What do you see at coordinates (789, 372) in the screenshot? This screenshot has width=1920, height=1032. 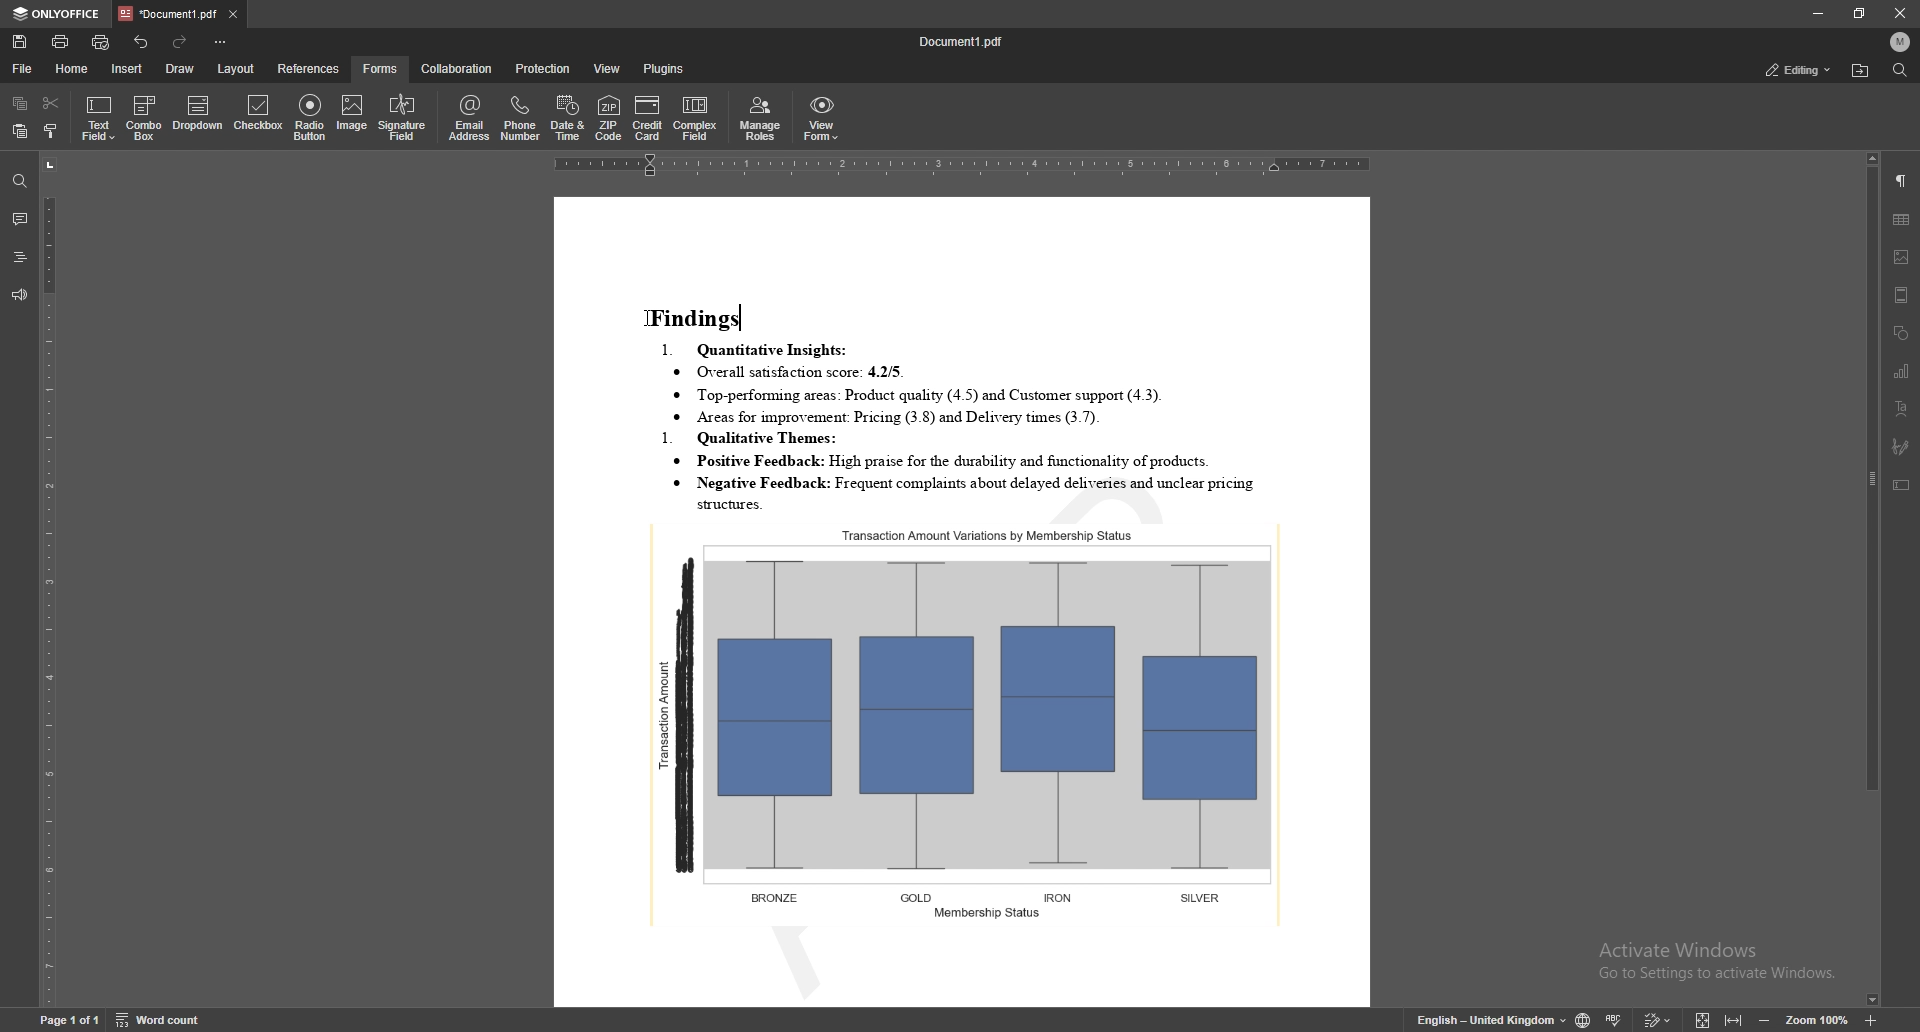 I see `® Overall satisfaction score: 4.2/5.` at bounding box center [789, 372].